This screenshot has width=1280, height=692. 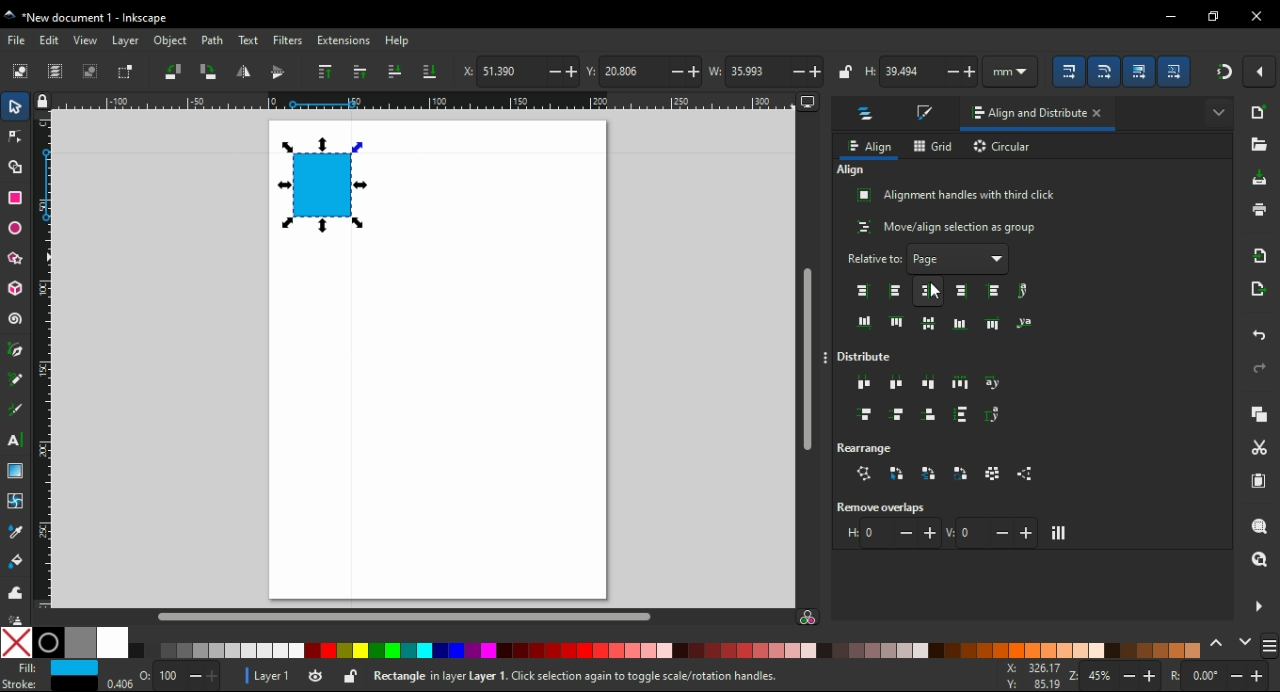 What do you see at coordinates (960, 323) in the screenshot?
I see `center on horizontal axis` at bounding box center [960, 323].